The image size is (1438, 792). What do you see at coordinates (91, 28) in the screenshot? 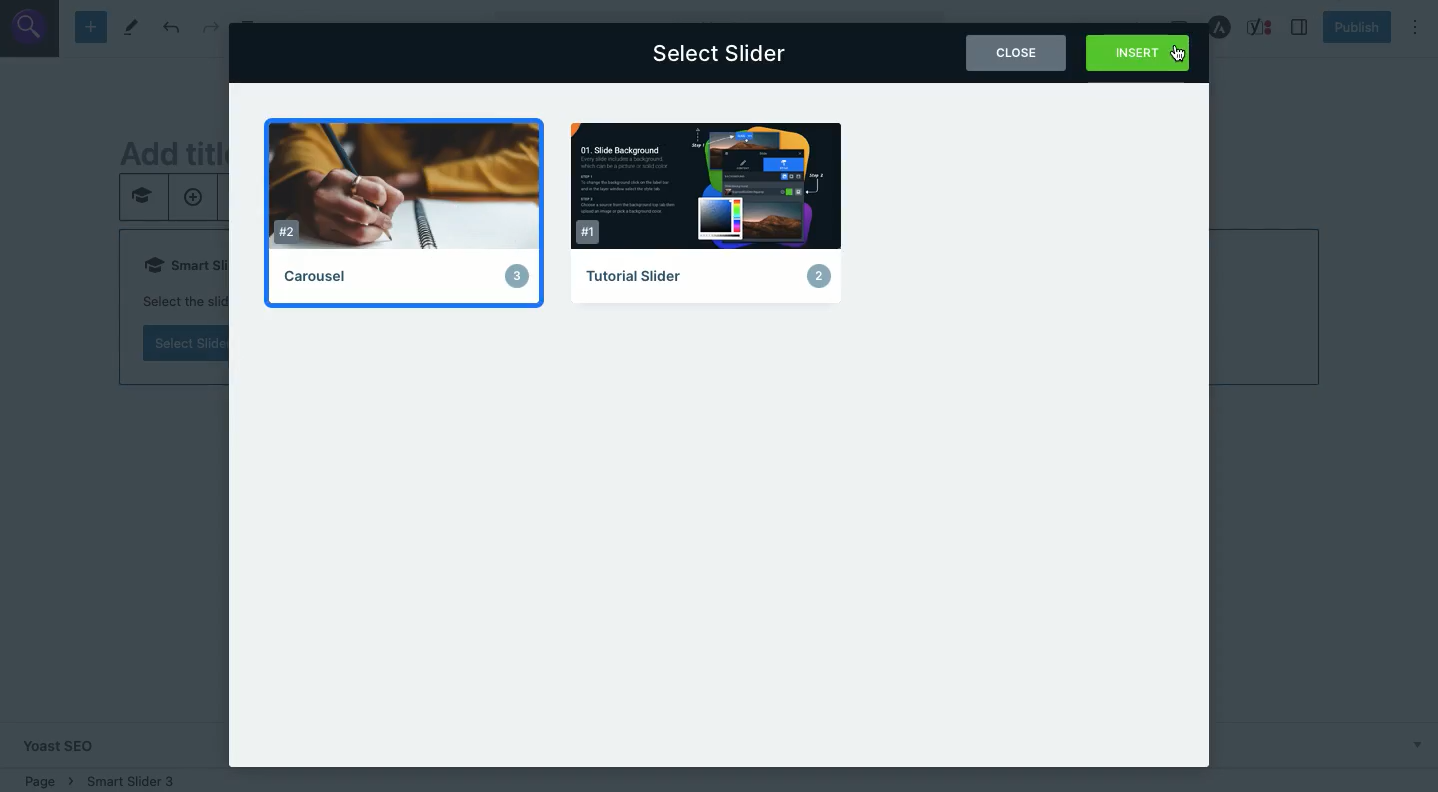
I see `Add block` at bounding box center [91, 28].